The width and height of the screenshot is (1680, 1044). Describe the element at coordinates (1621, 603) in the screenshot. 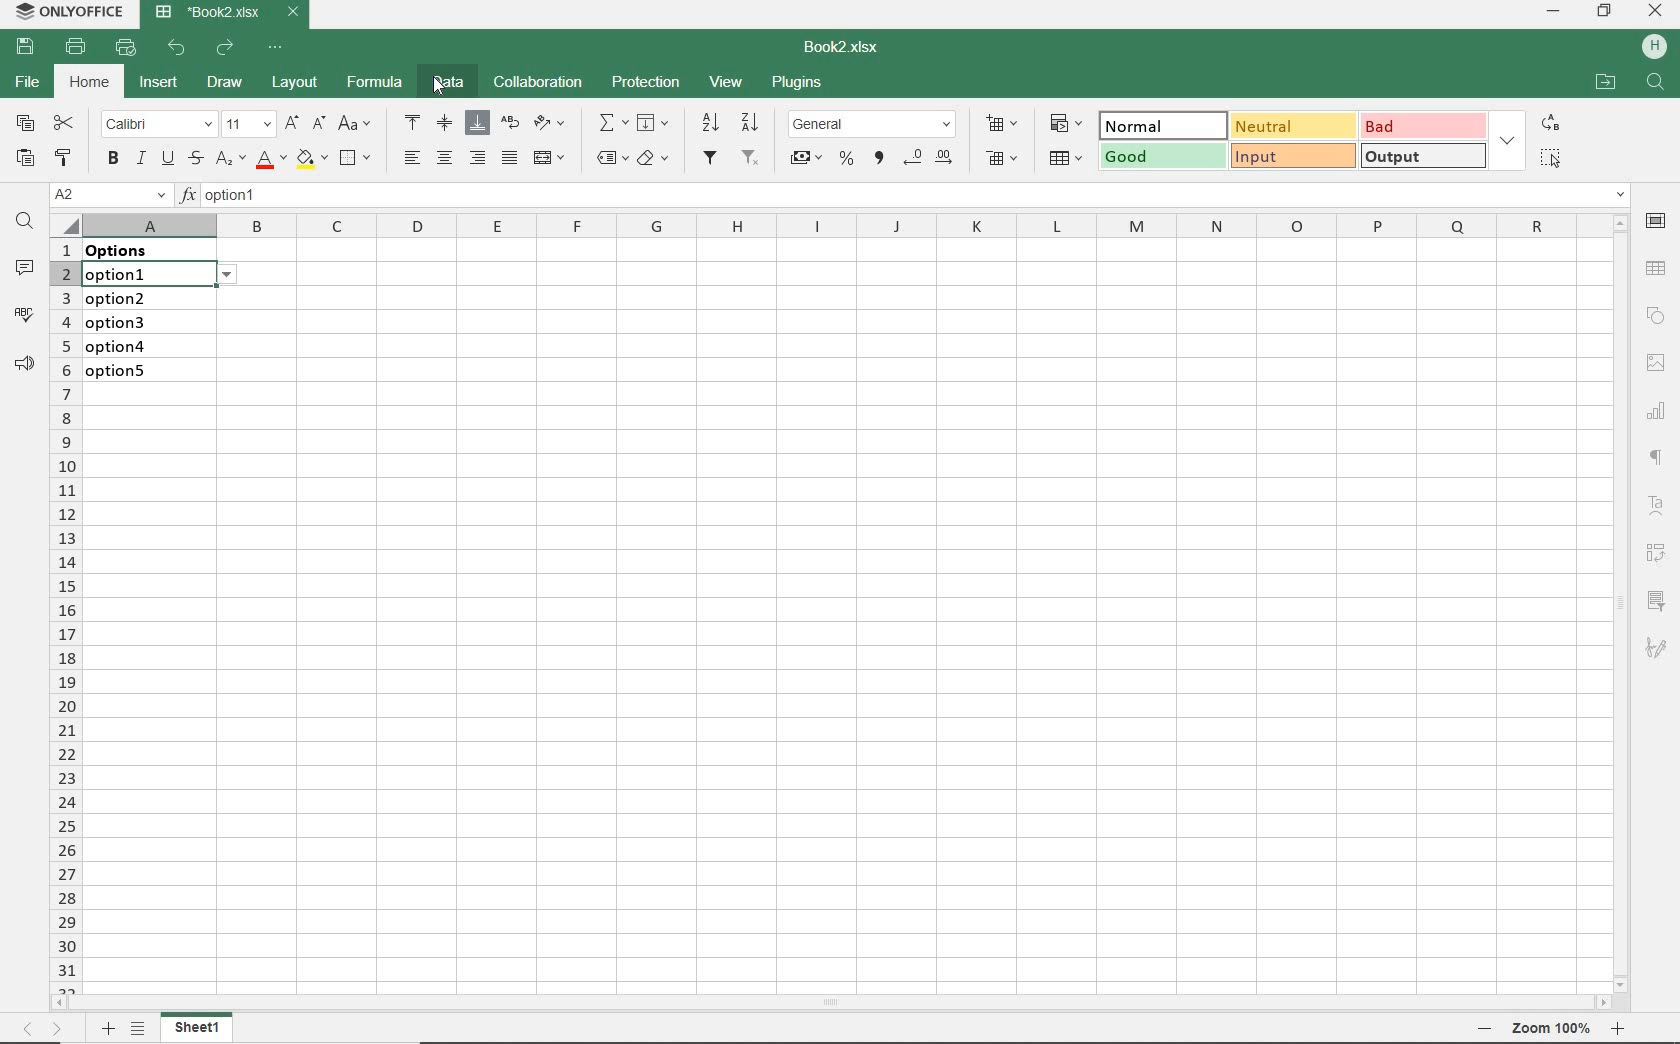

I see `SCROLLBAR` at that location.